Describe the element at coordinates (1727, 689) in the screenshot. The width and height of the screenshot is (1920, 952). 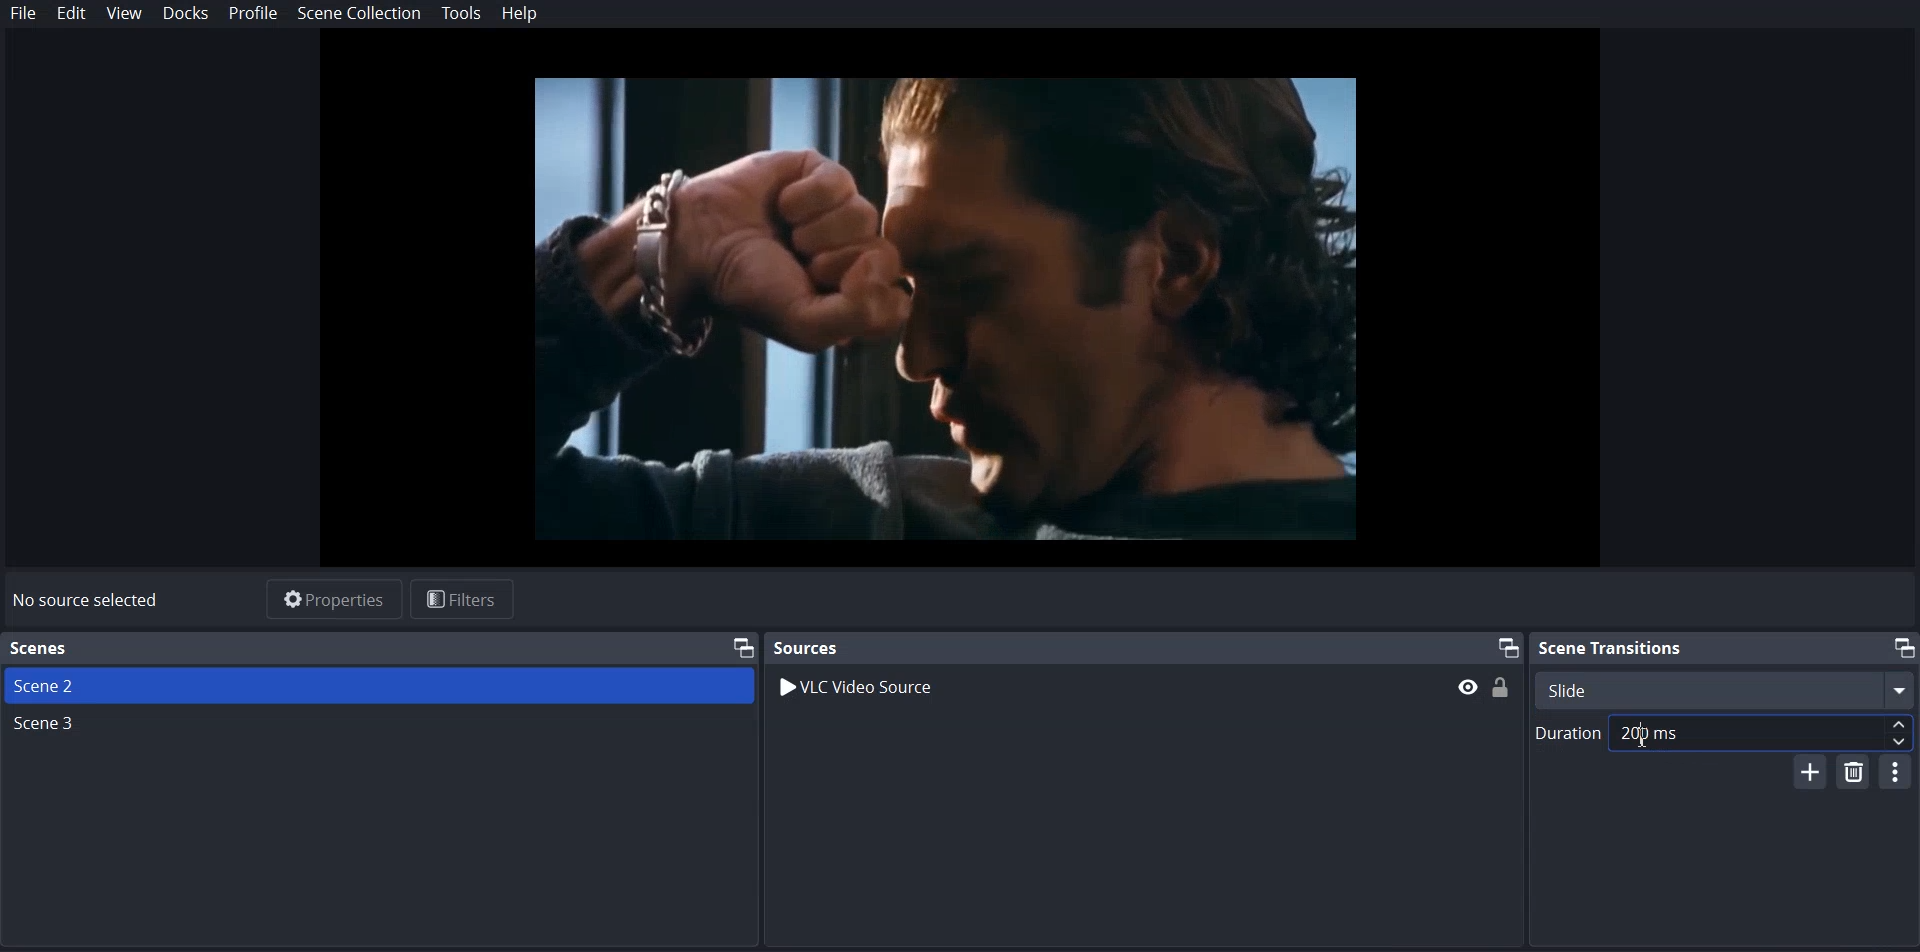
I see `Select Scene Transition` at that location.